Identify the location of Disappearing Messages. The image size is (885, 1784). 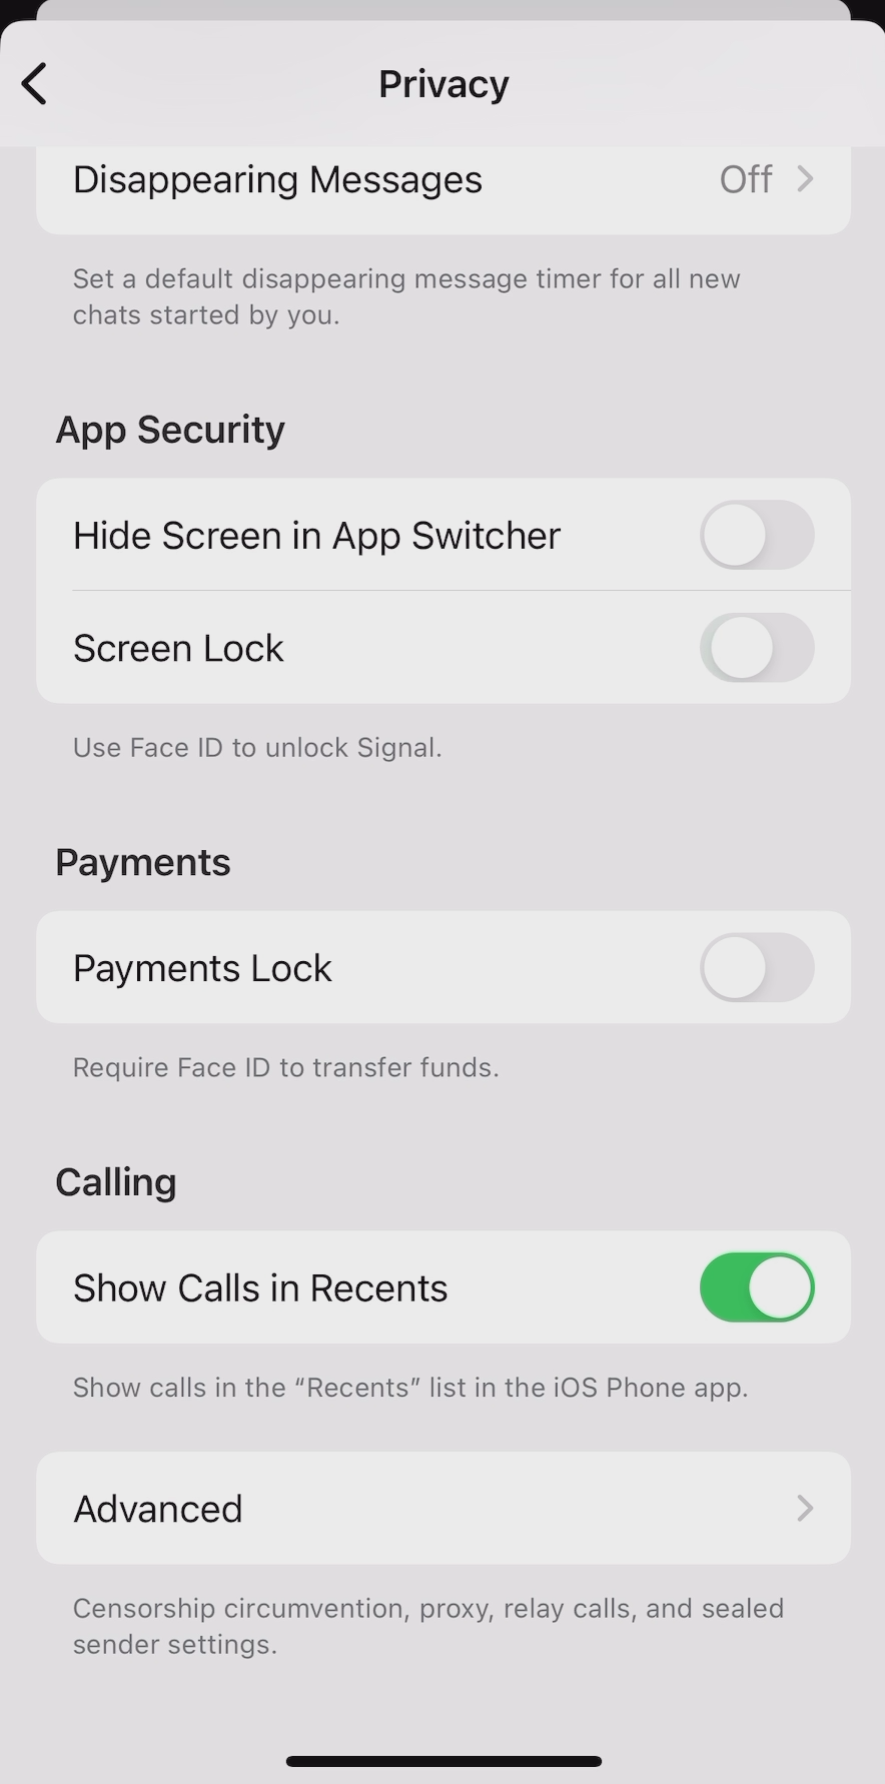
(458, 178).